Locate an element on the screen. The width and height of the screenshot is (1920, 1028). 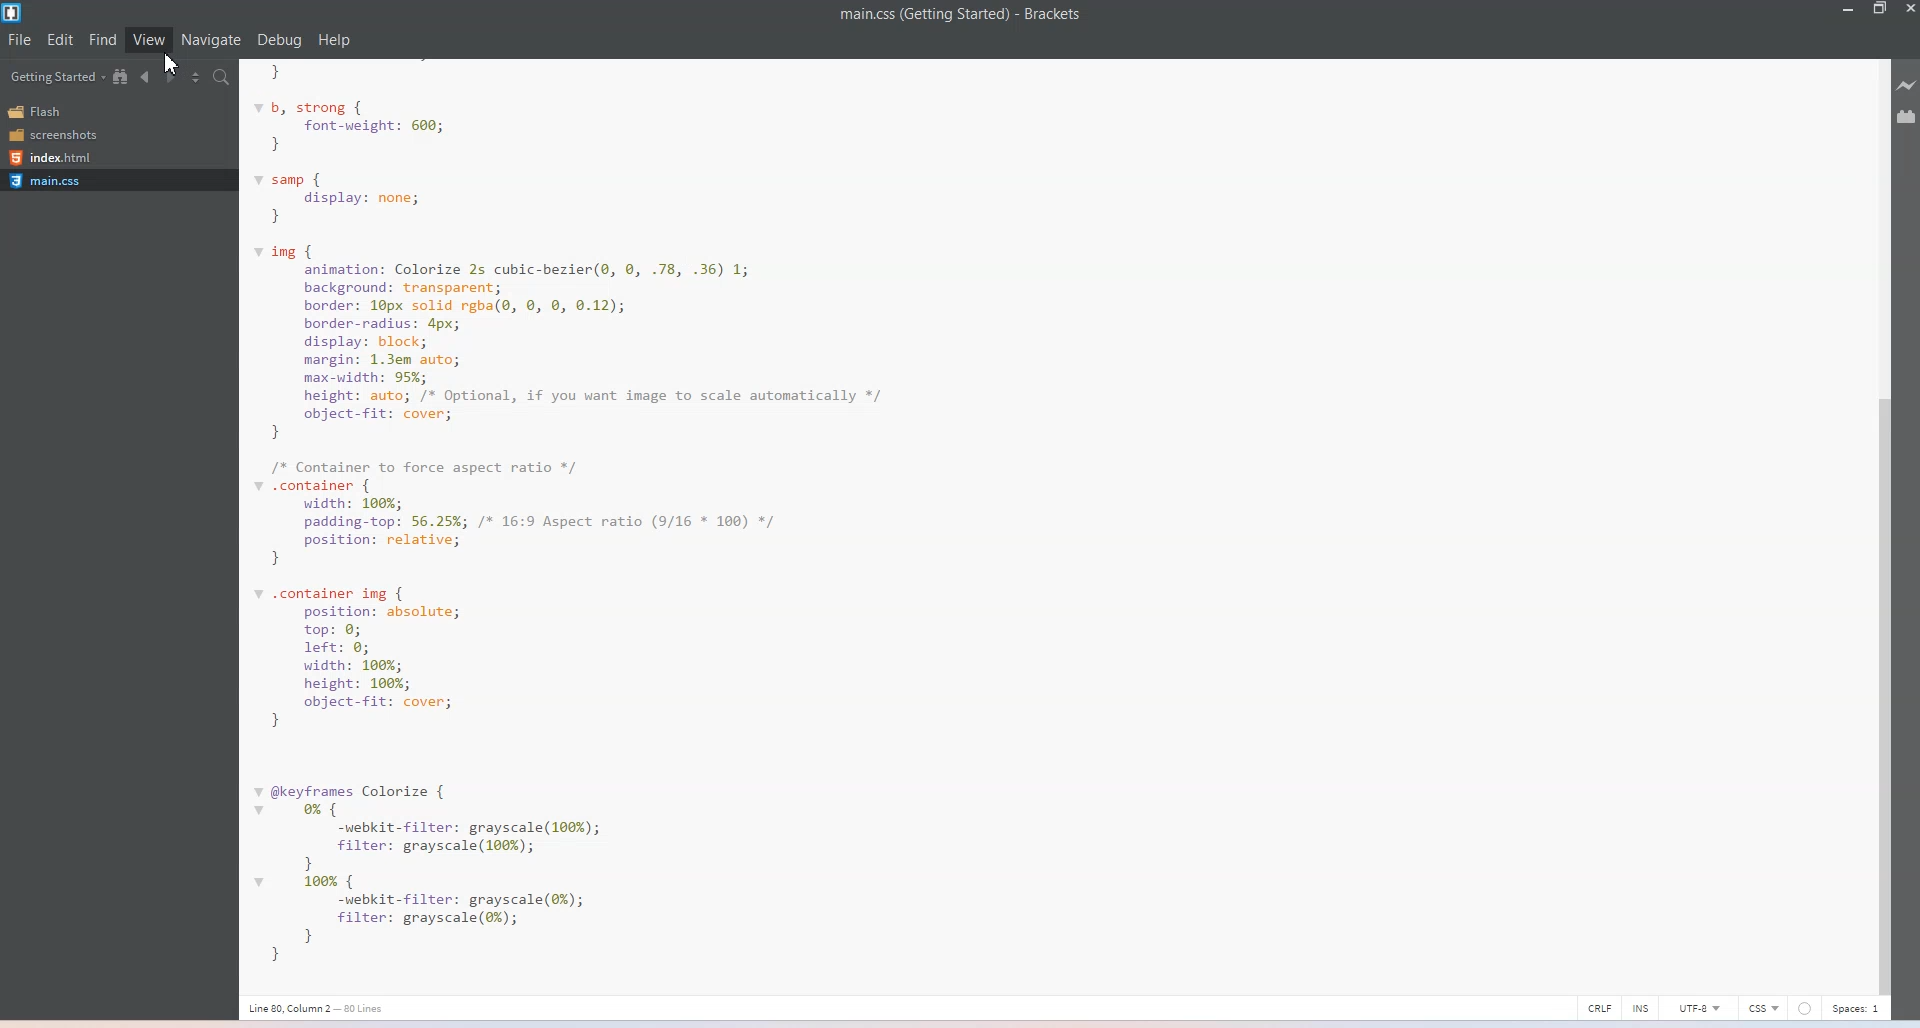
Vertical Scroll bar is located at coordinates (1884, 524).